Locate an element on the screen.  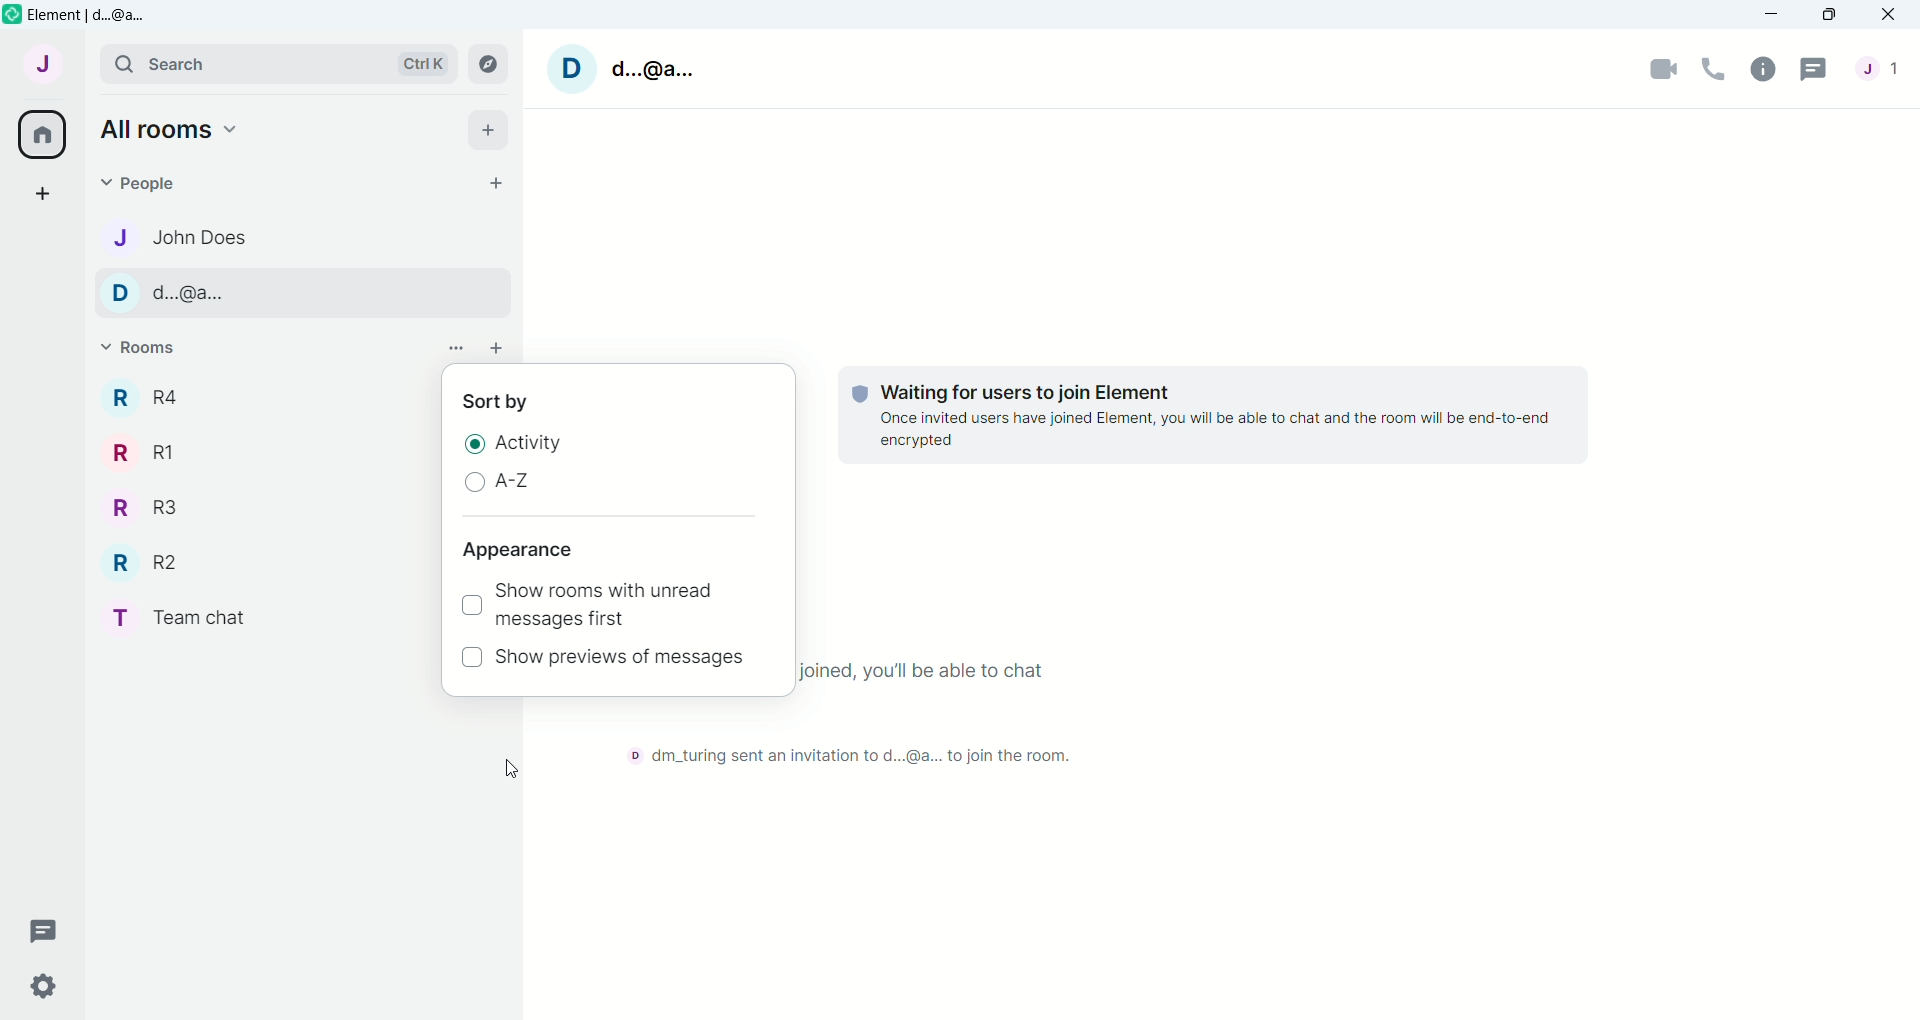
Unchecked checkbox is located at coordinates (471, 656).